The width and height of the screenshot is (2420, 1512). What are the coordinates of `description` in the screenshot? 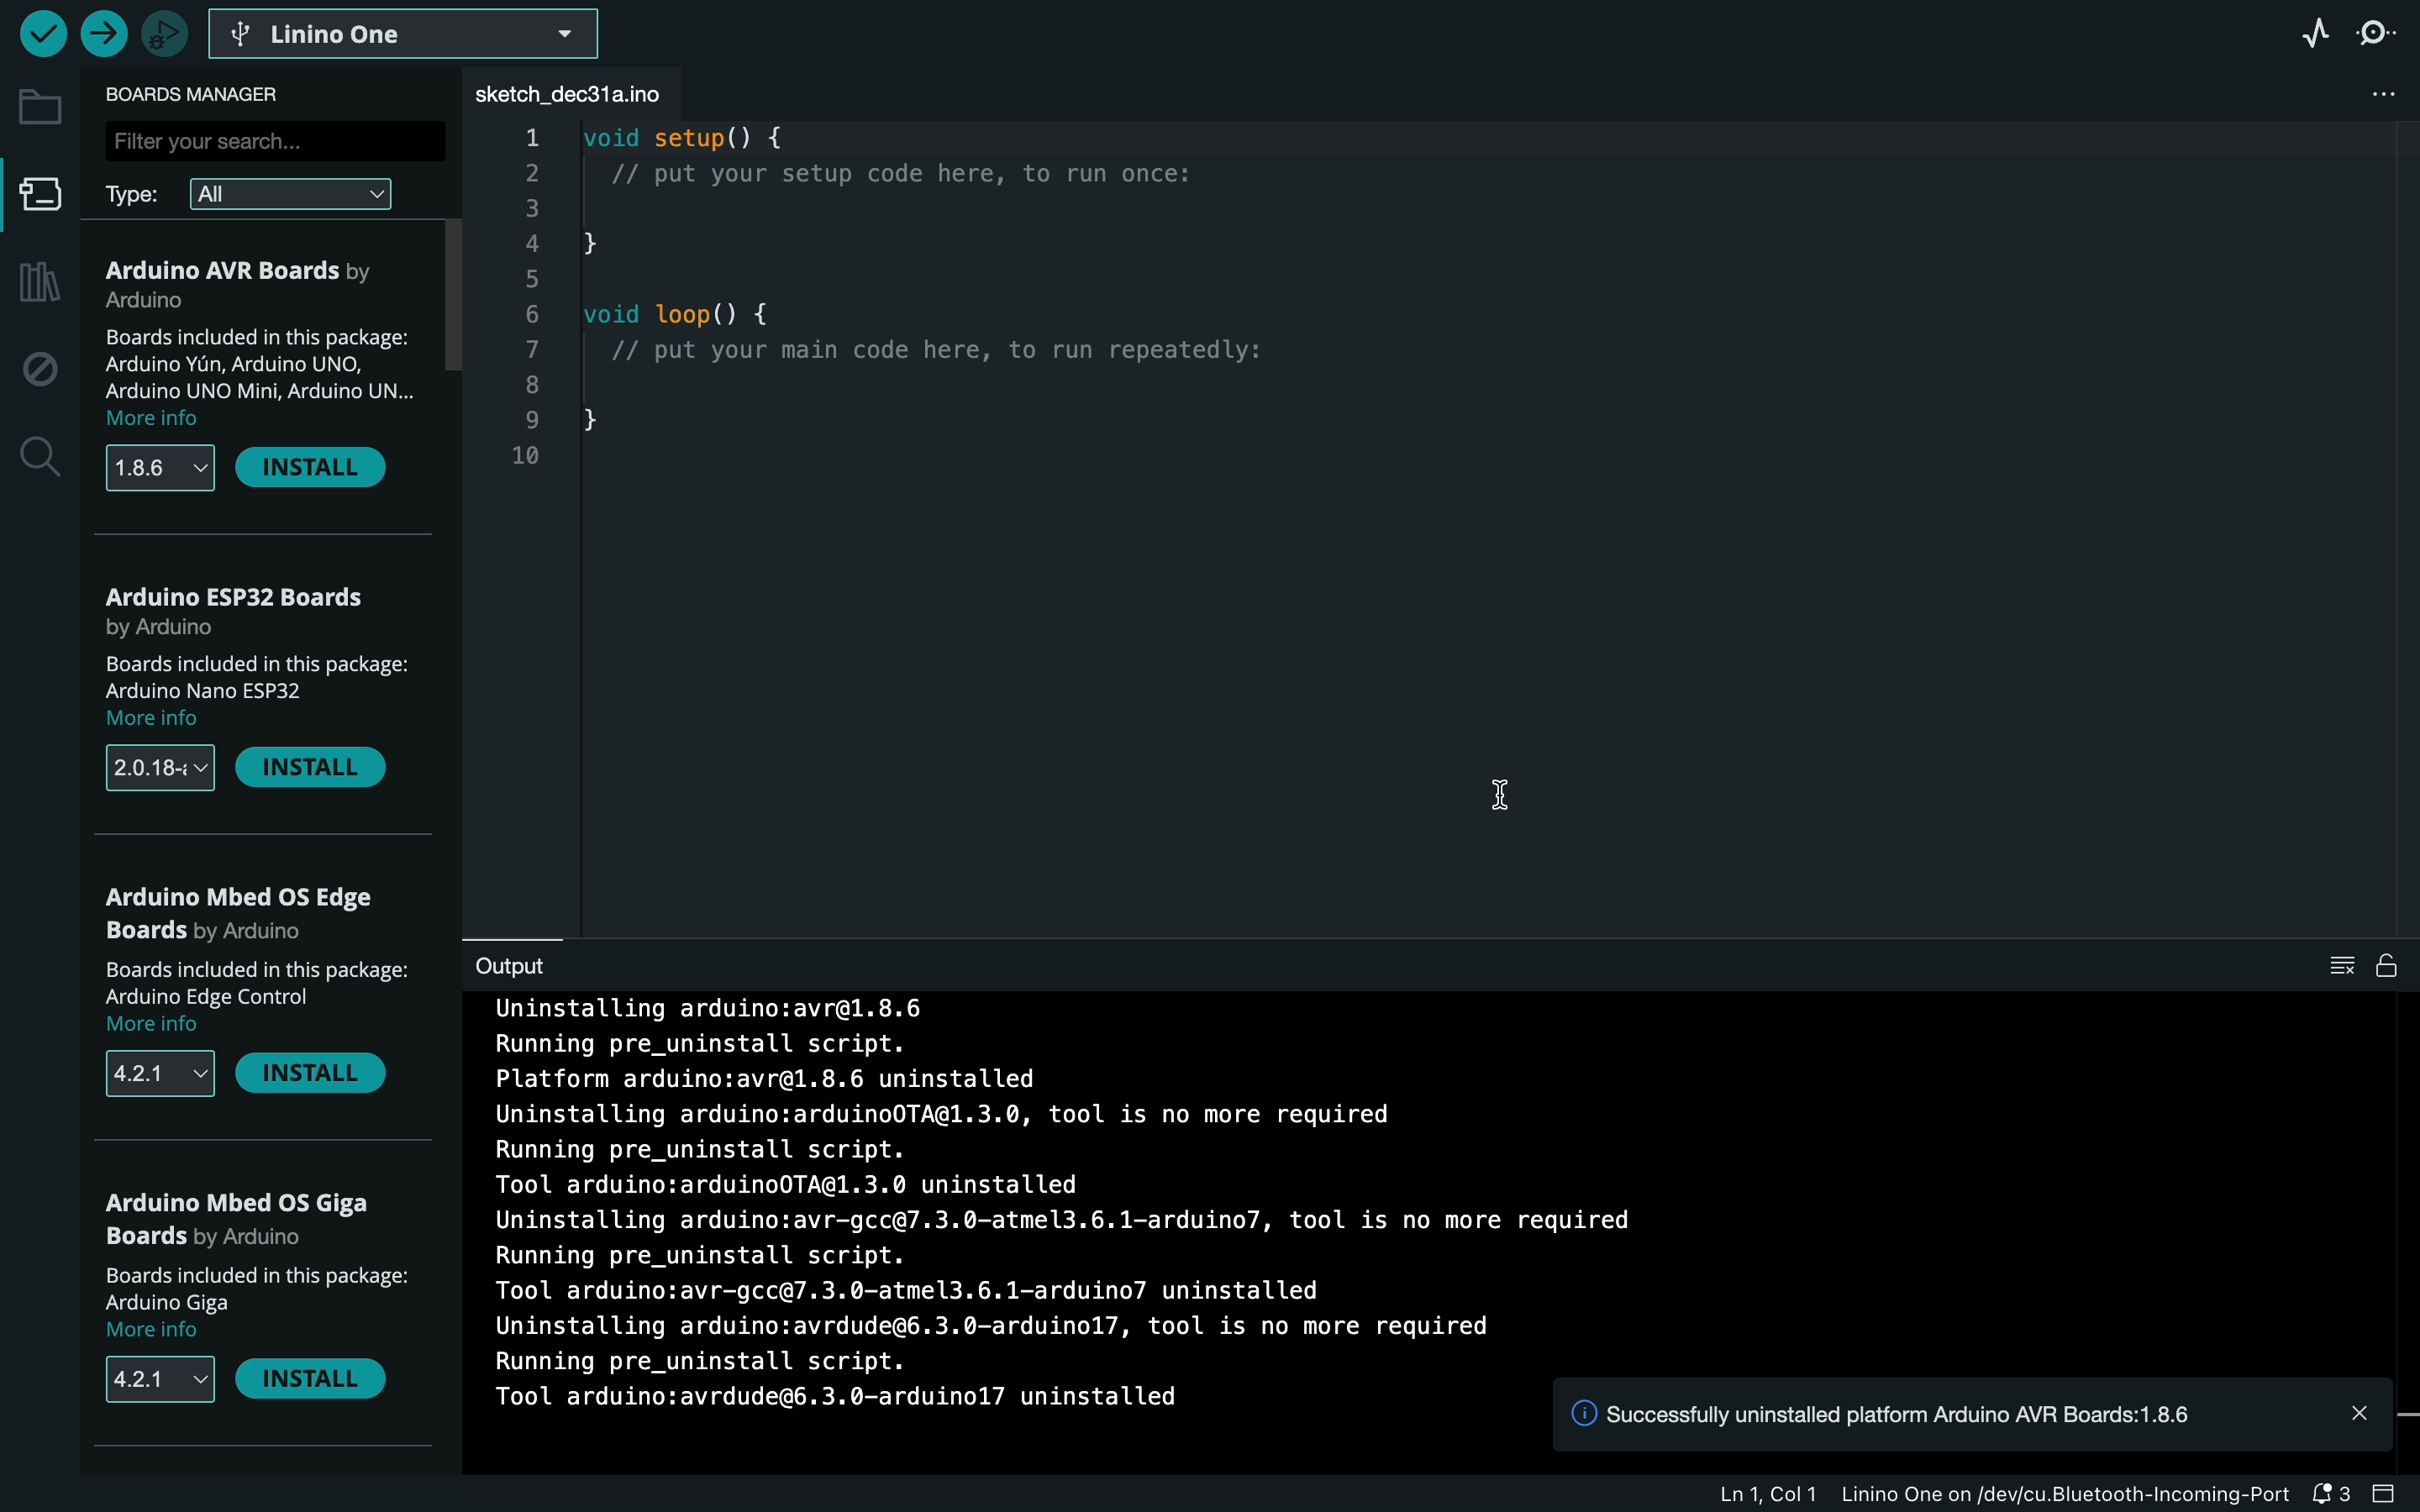 It's located at (255, 676).